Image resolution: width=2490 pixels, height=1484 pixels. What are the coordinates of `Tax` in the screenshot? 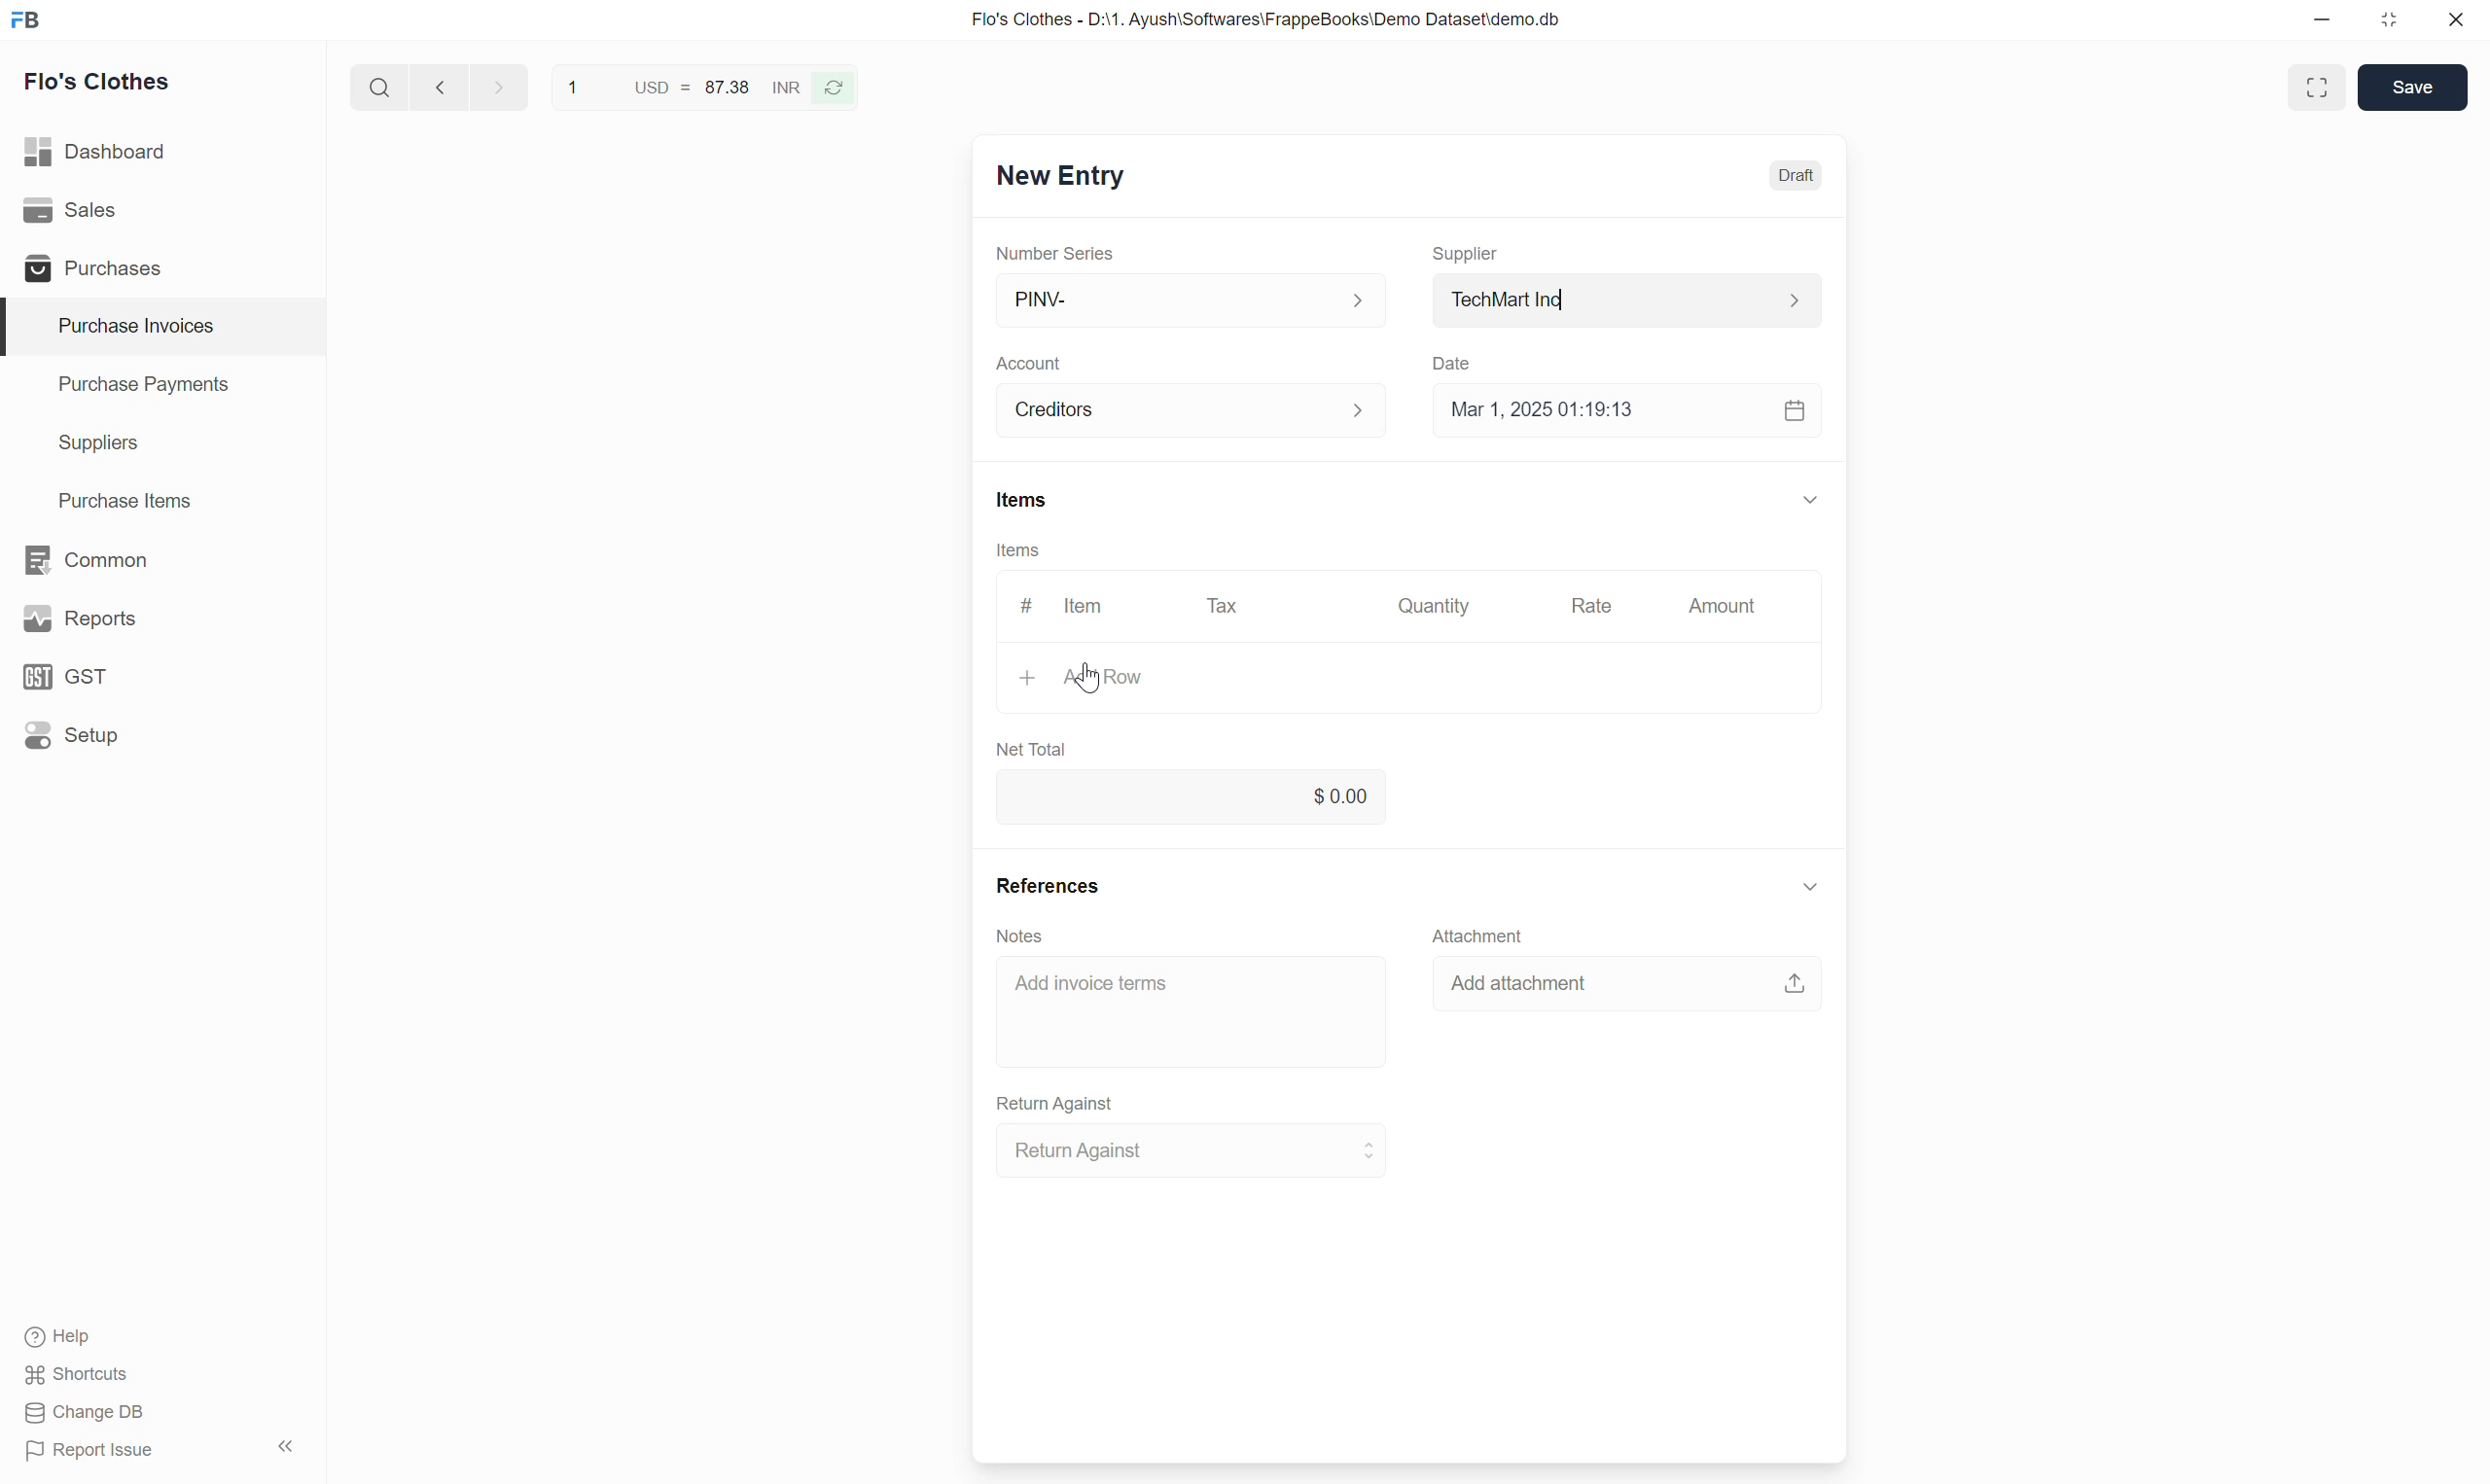 It's located at (1225, 605).